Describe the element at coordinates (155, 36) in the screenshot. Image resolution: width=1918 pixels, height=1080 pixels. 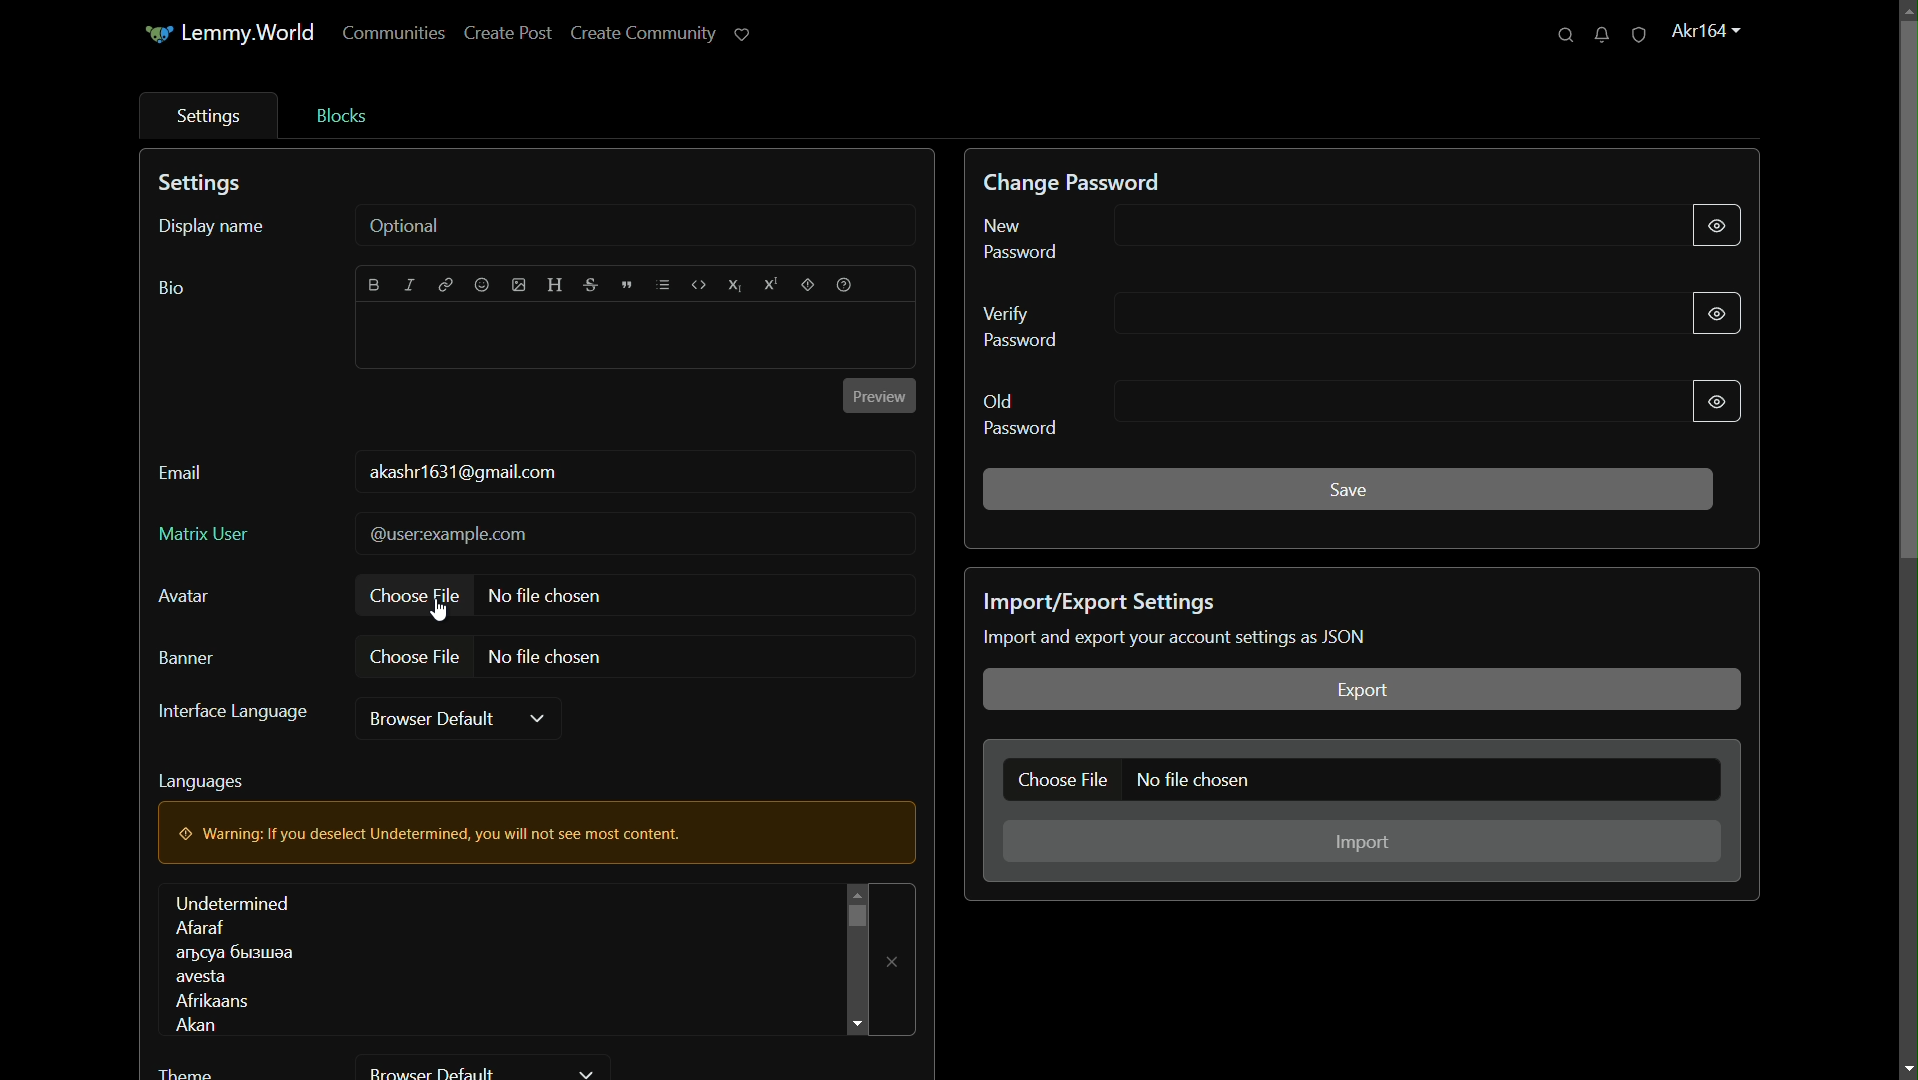
I see `icon` at that location.